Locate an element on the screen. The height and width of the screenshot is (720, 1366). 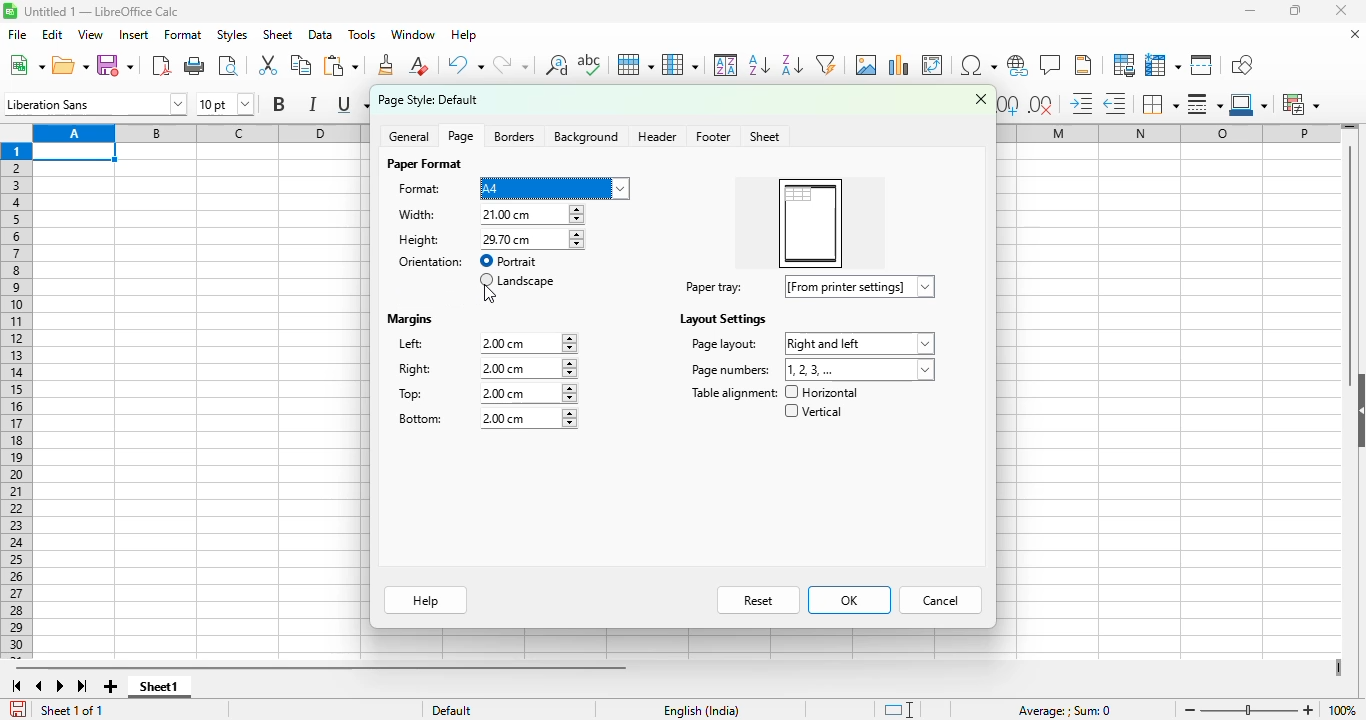
table alignment is located at coordinates (733, 393).